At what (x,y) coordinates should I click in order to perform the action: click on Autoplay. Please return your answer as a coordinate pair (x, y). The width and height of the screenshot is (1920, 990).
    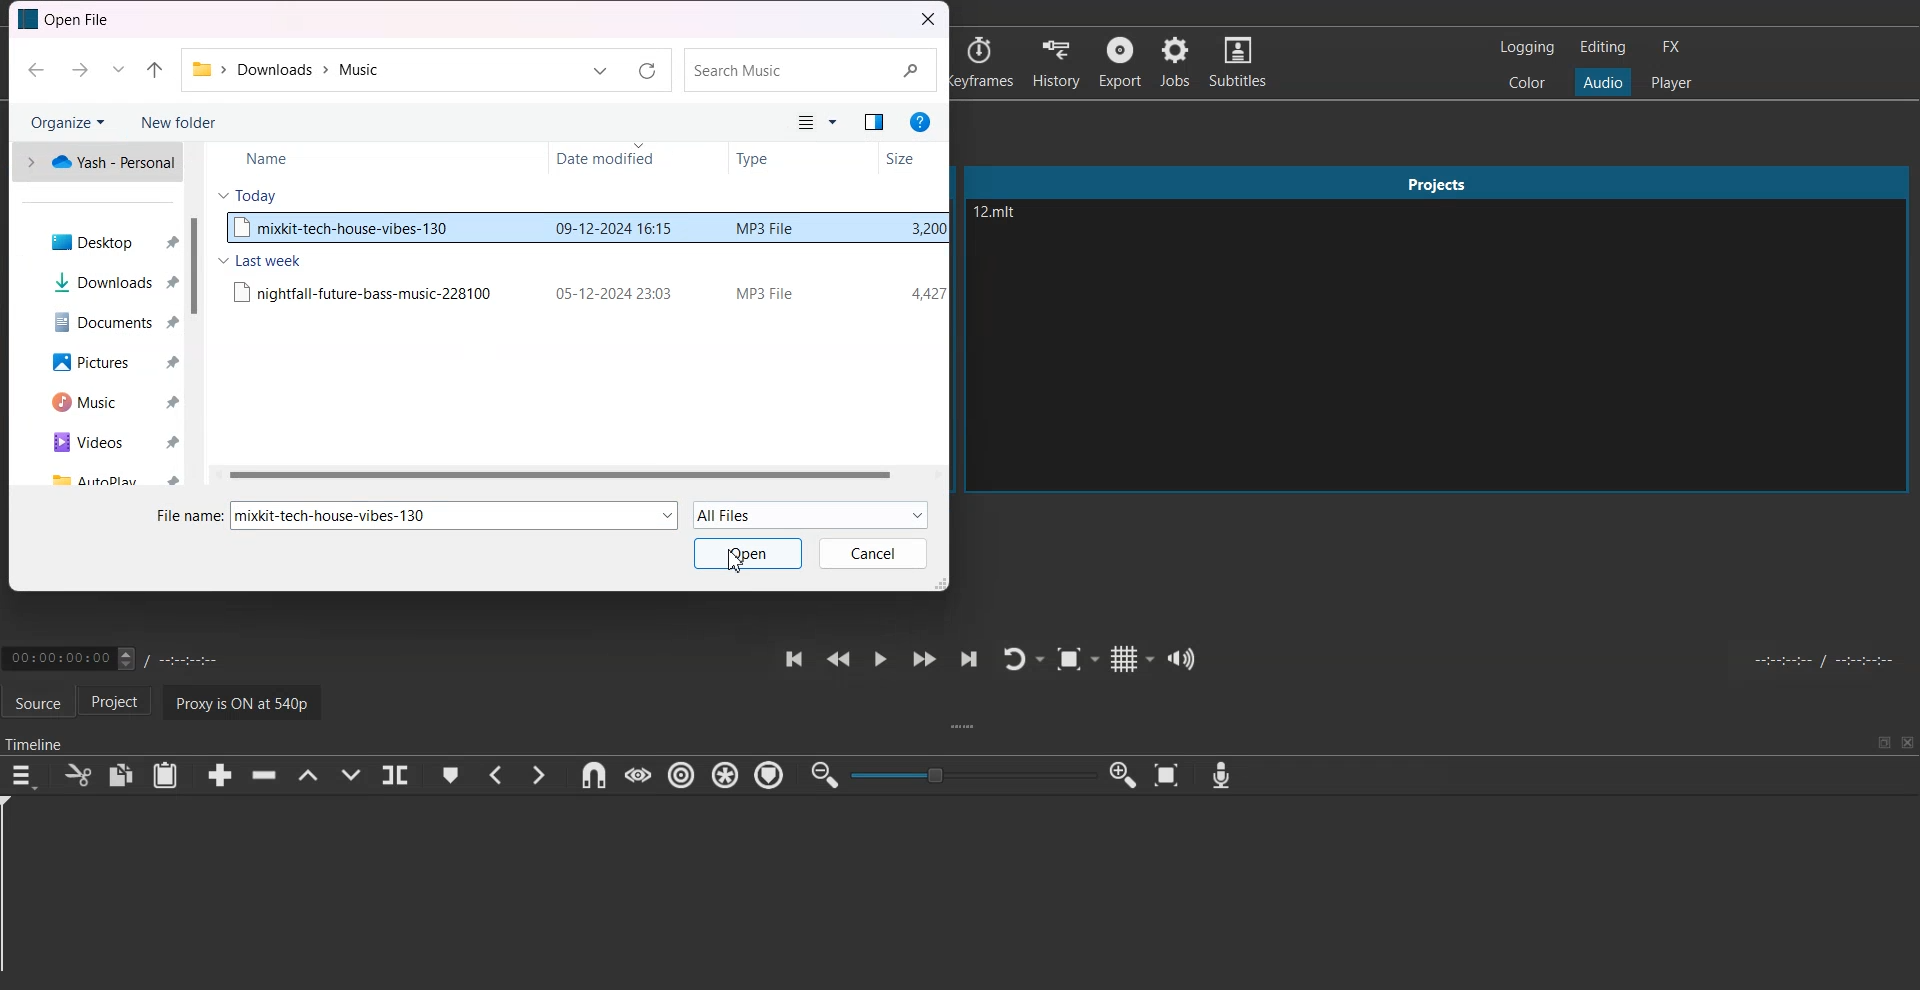
    Looking at the image, I should click on (108, 477).